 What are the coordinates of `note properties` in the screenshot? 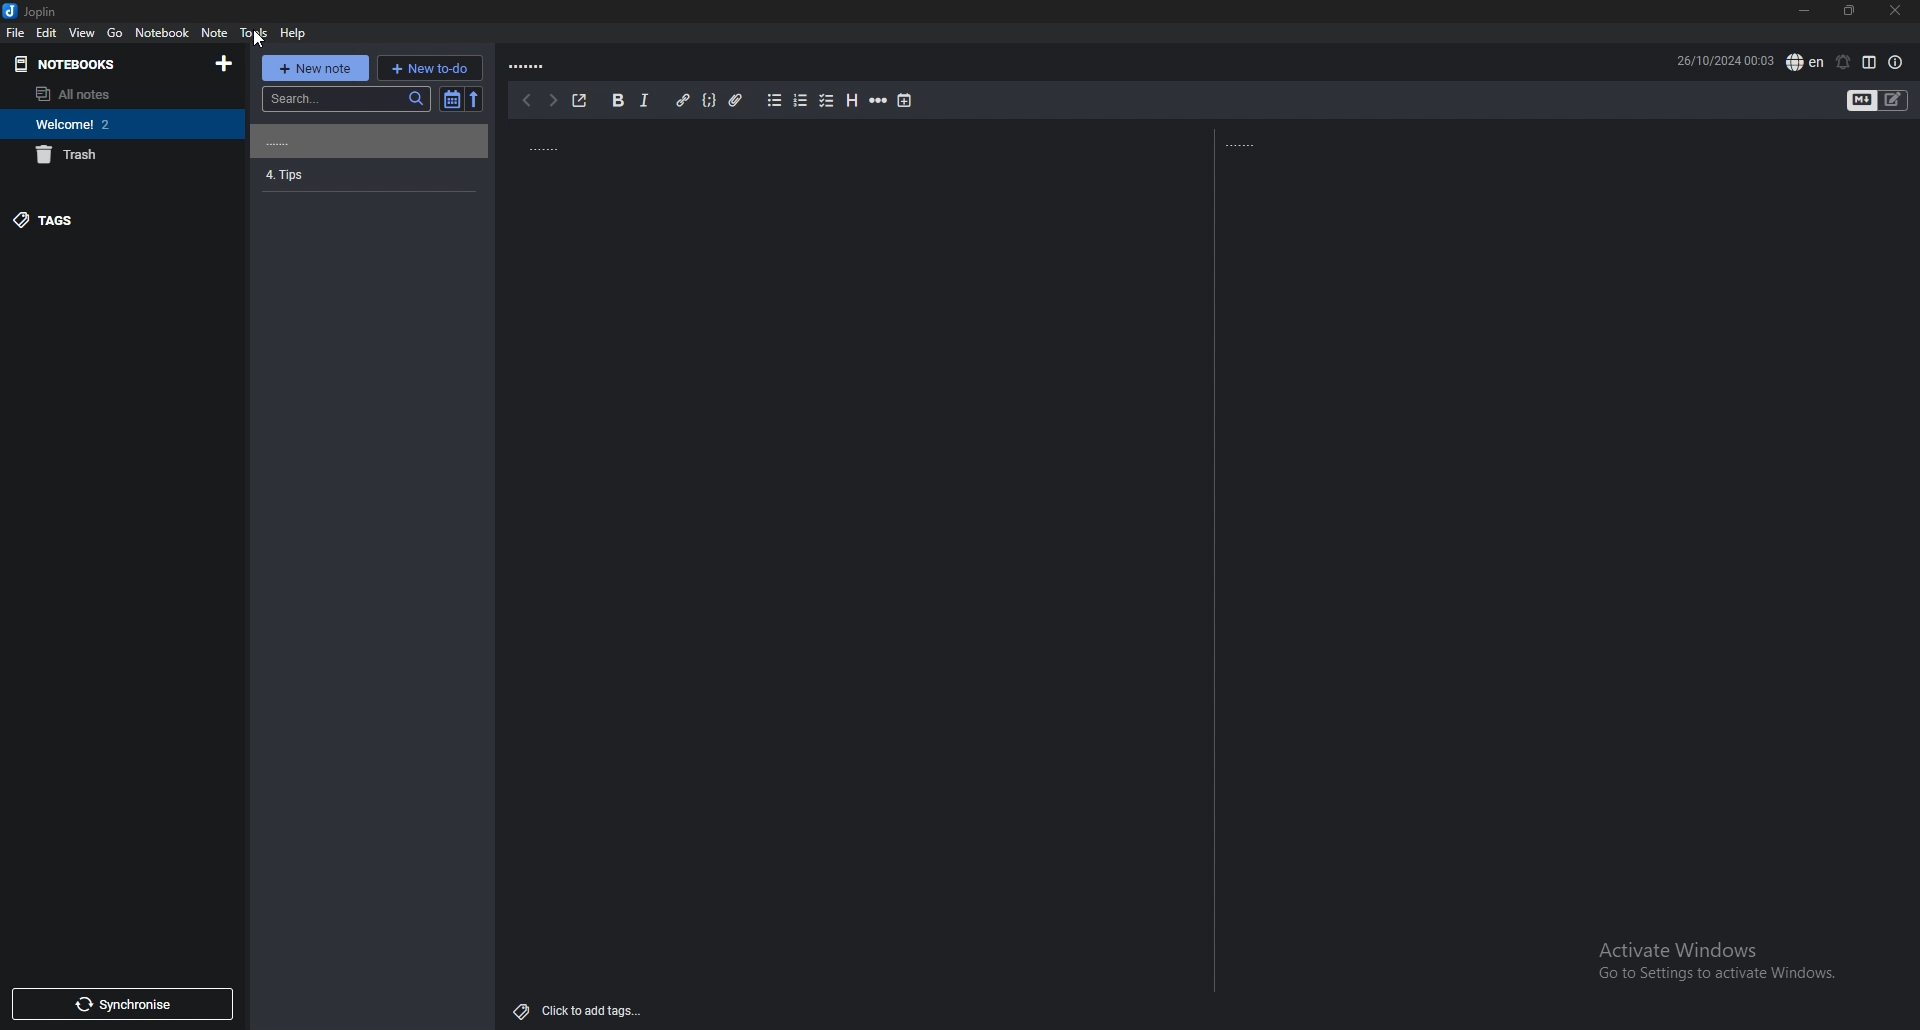 It's located at (1896, 64).